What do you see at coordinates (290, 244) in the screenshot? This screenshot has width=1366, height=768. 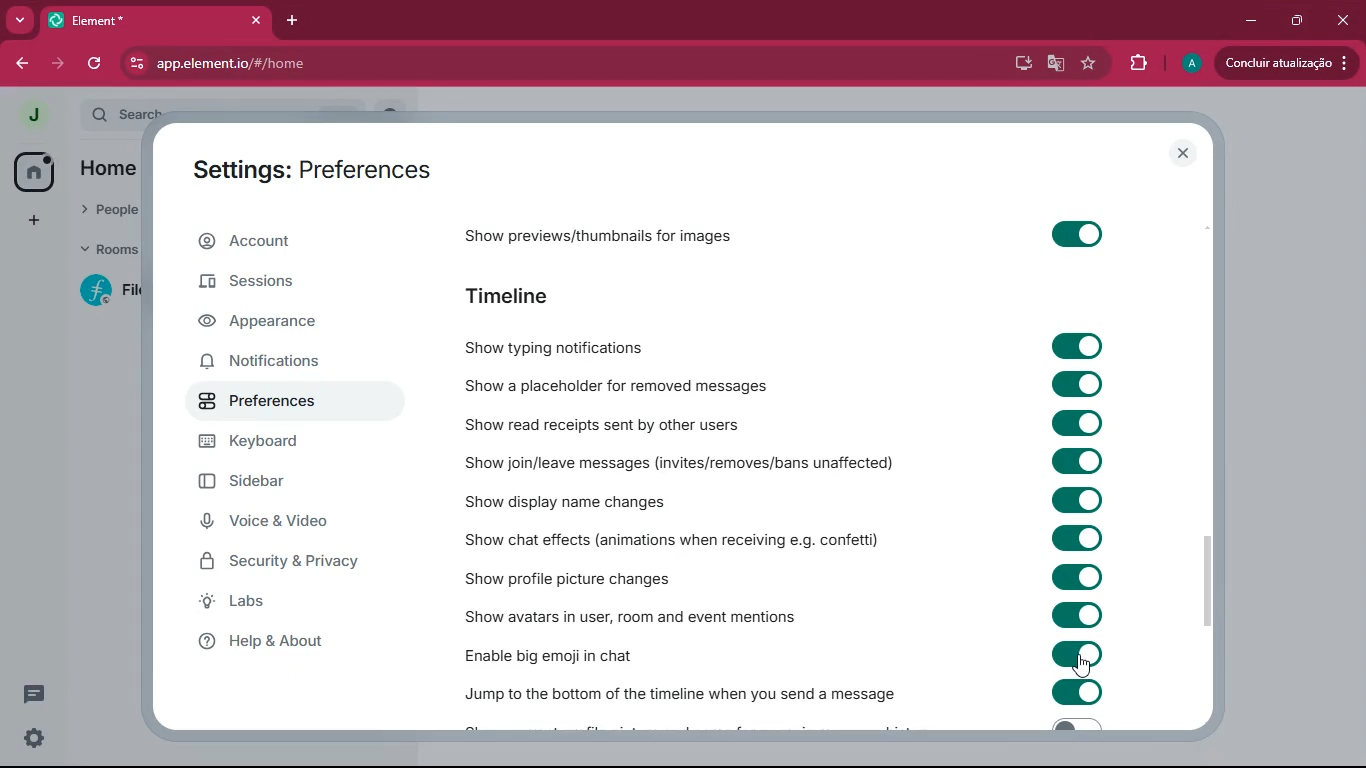 I see `account` at bounding box center [290, 244].